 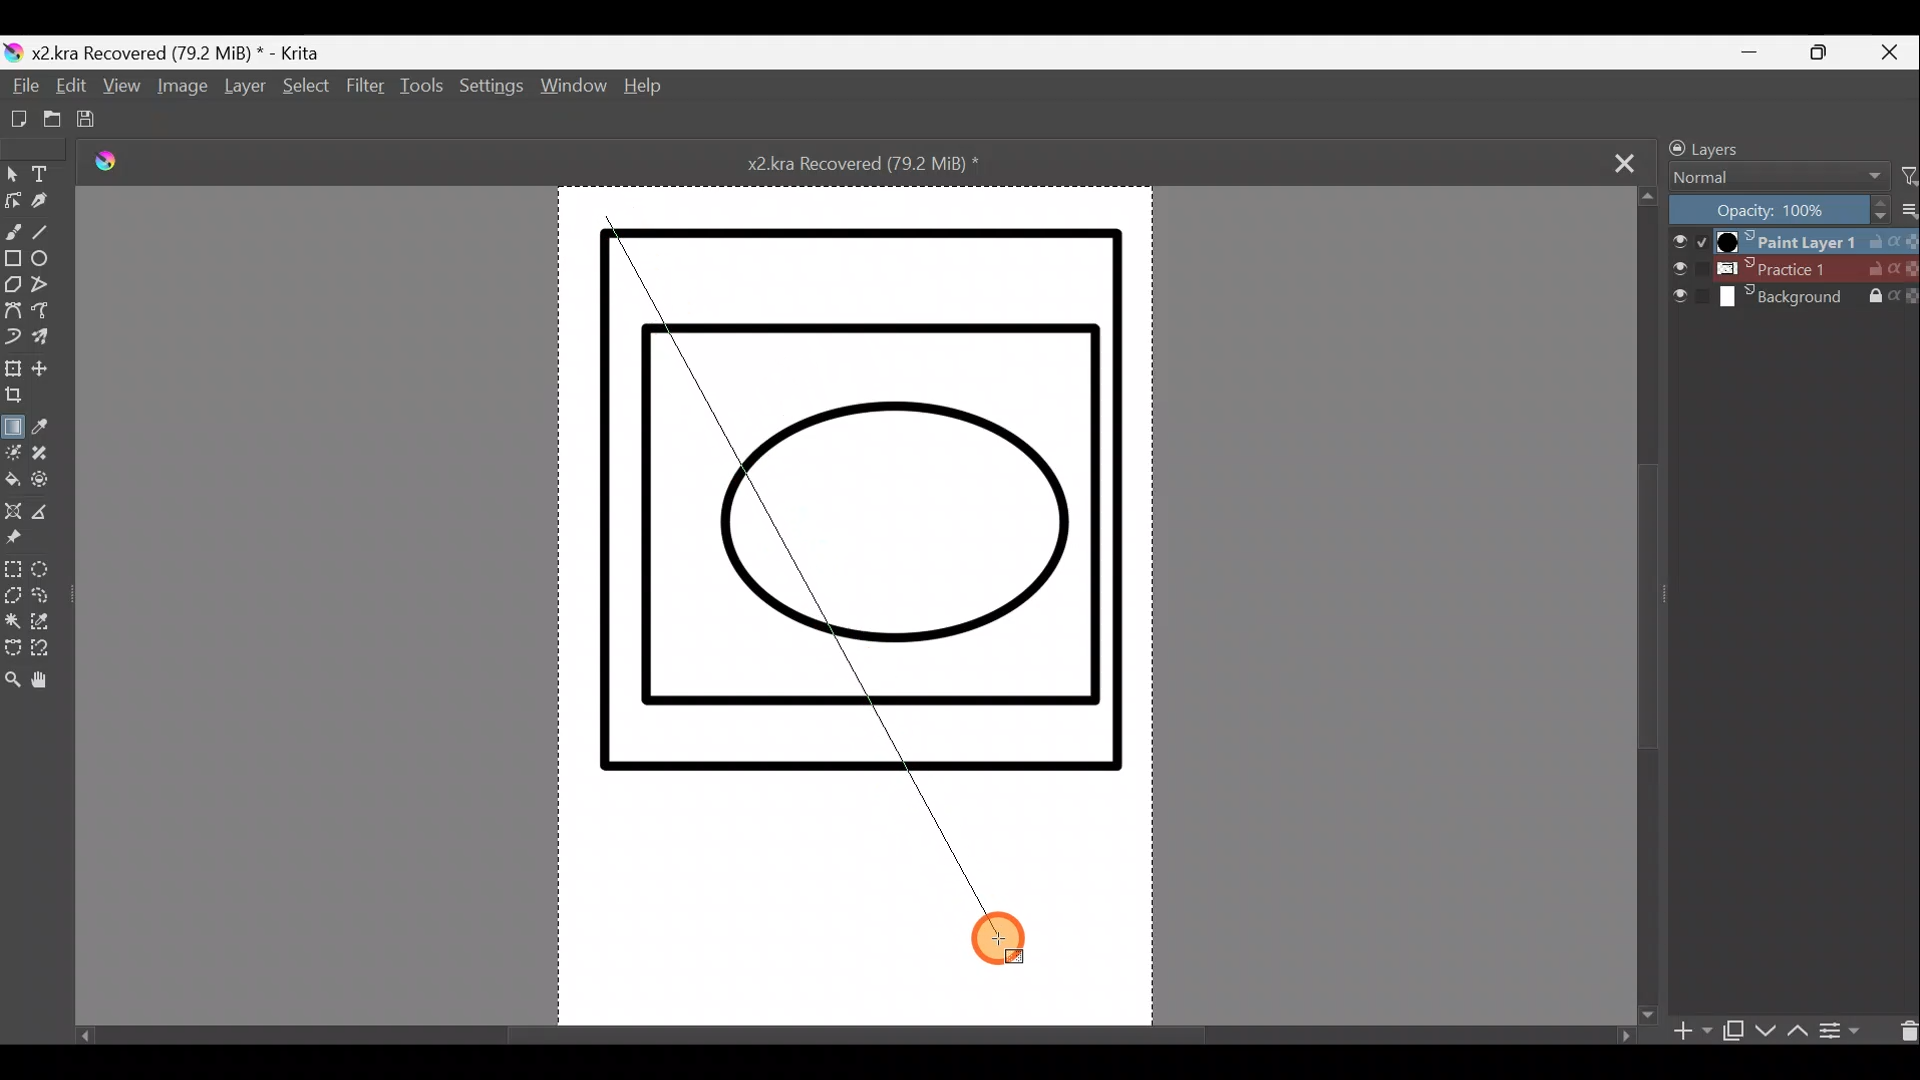 I want to click on Opacity level, so click(x=1792, y=209).